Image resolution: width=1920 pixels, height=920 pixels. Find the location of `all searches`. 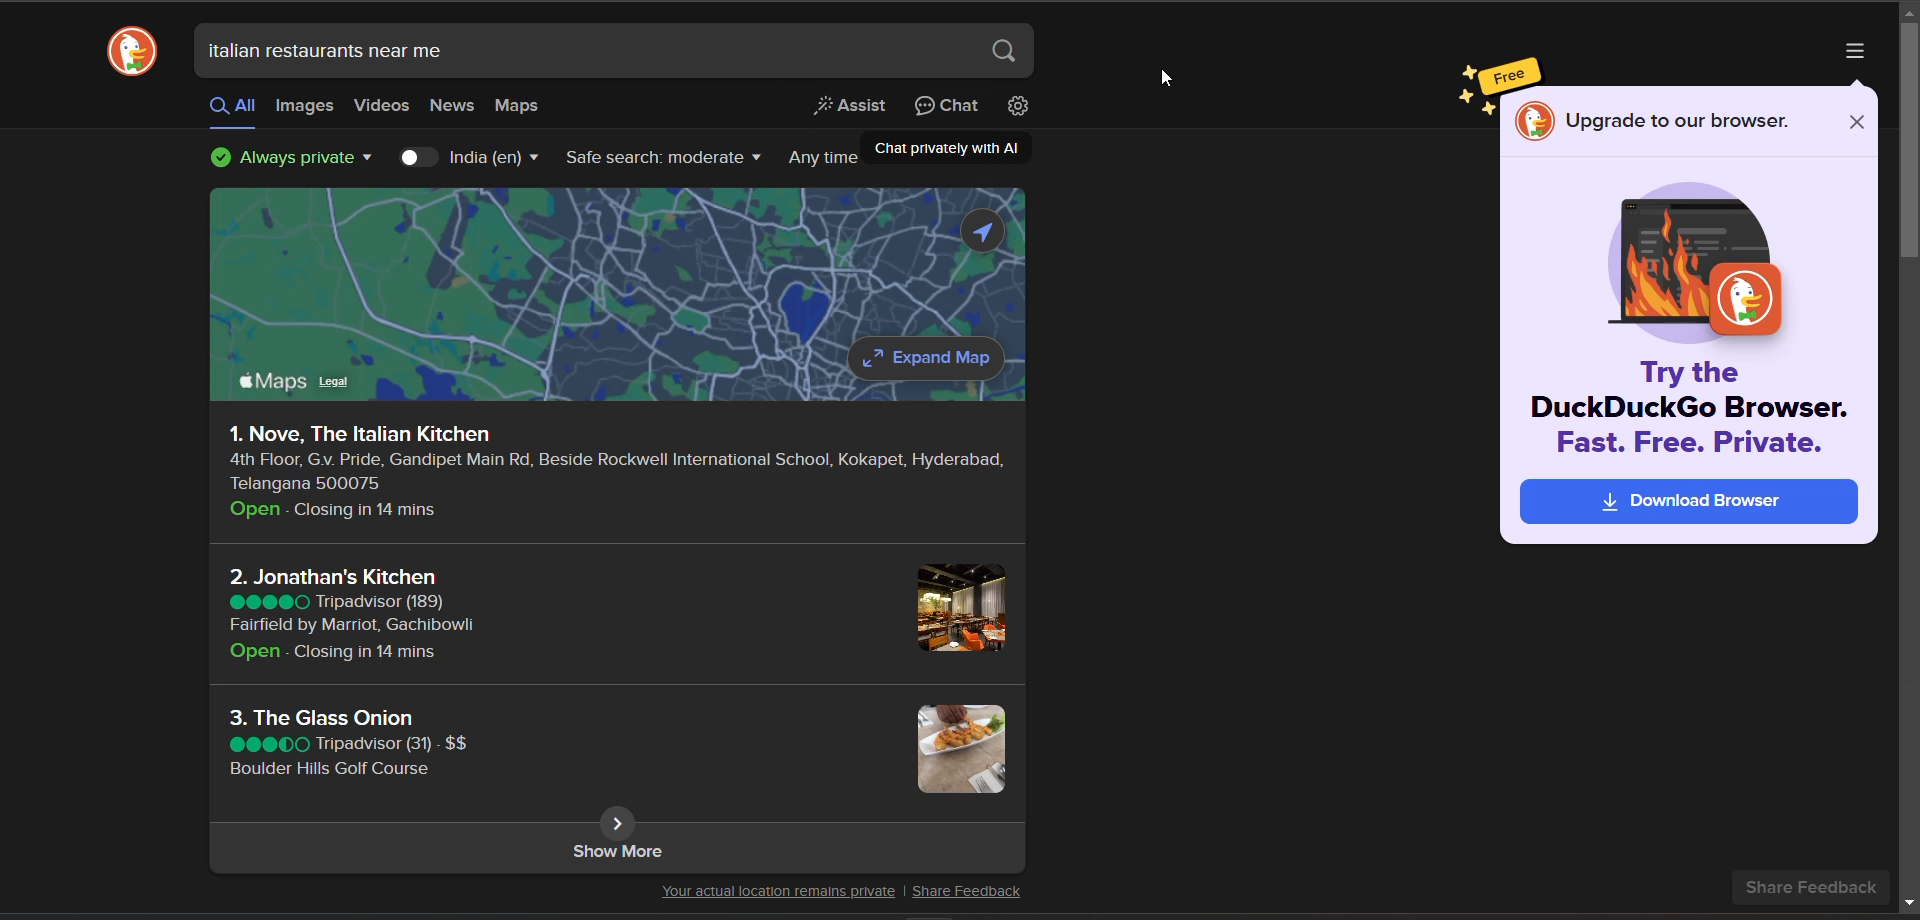

all searches is located at coordinates (233, 109).